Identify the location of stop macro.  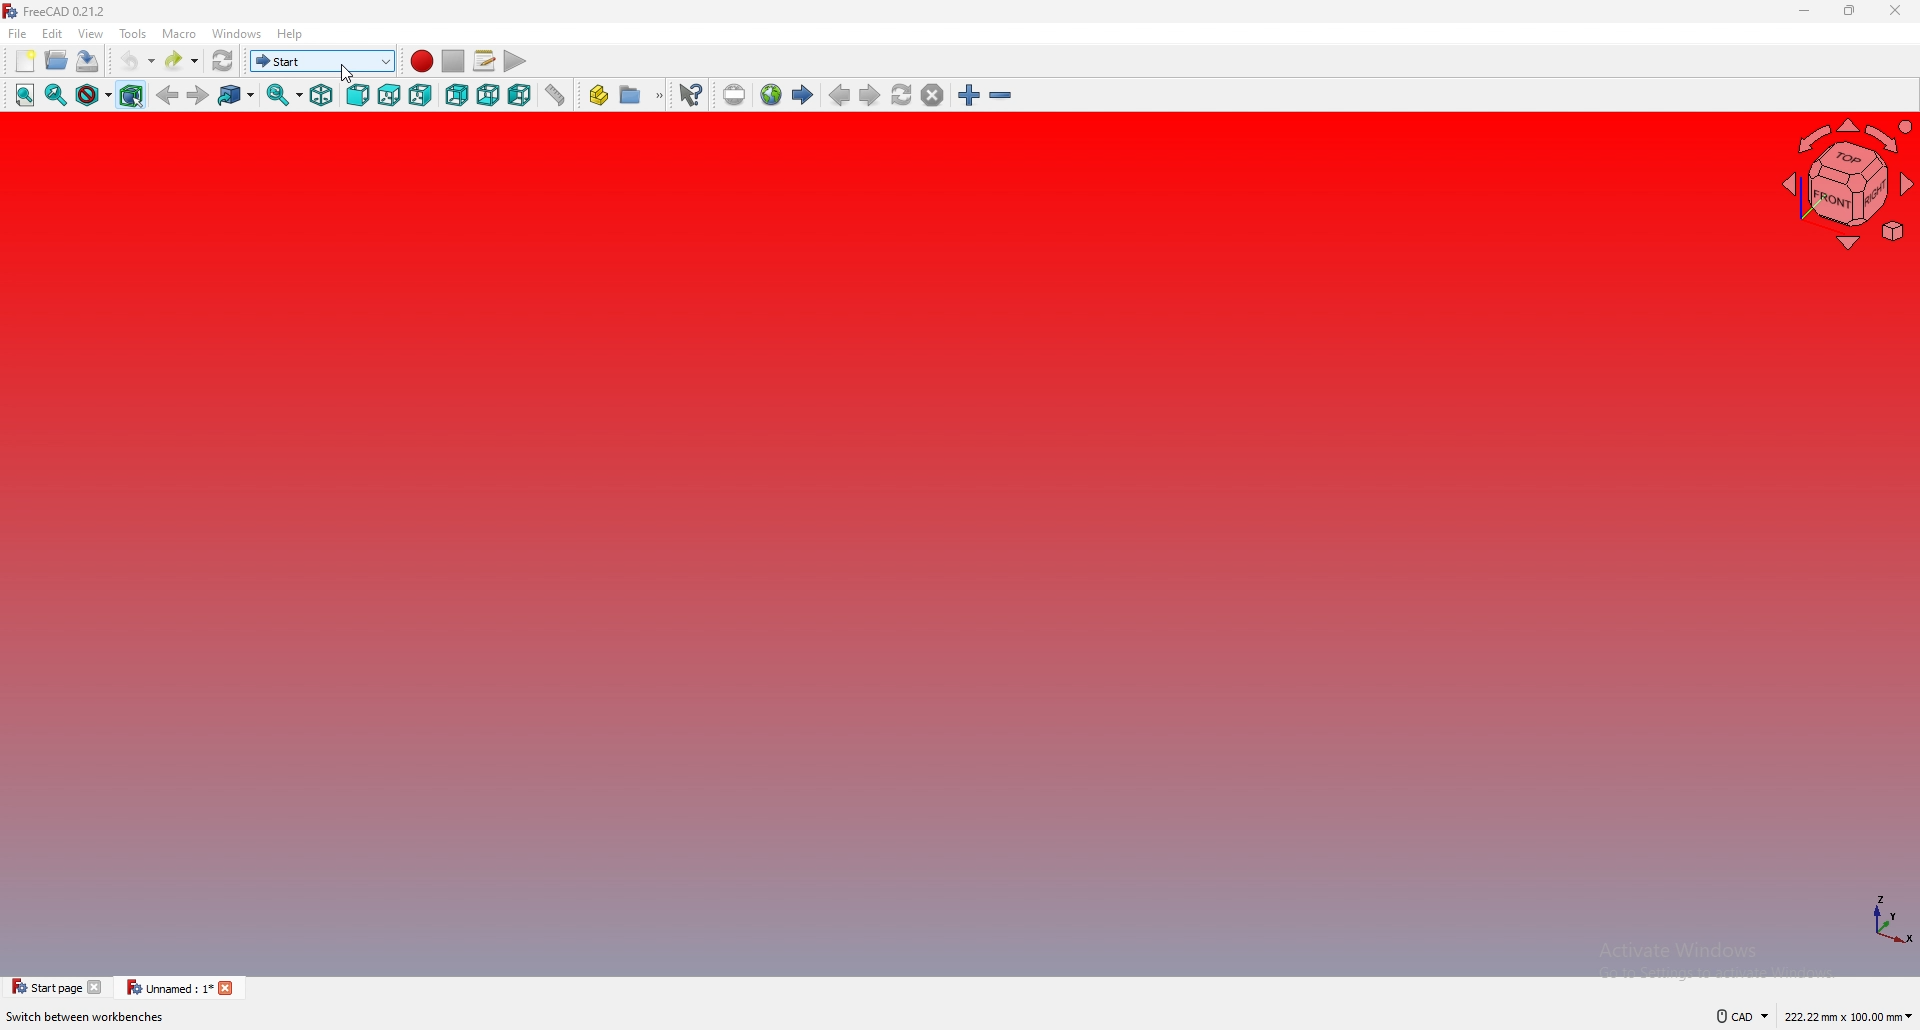
(452, 60).